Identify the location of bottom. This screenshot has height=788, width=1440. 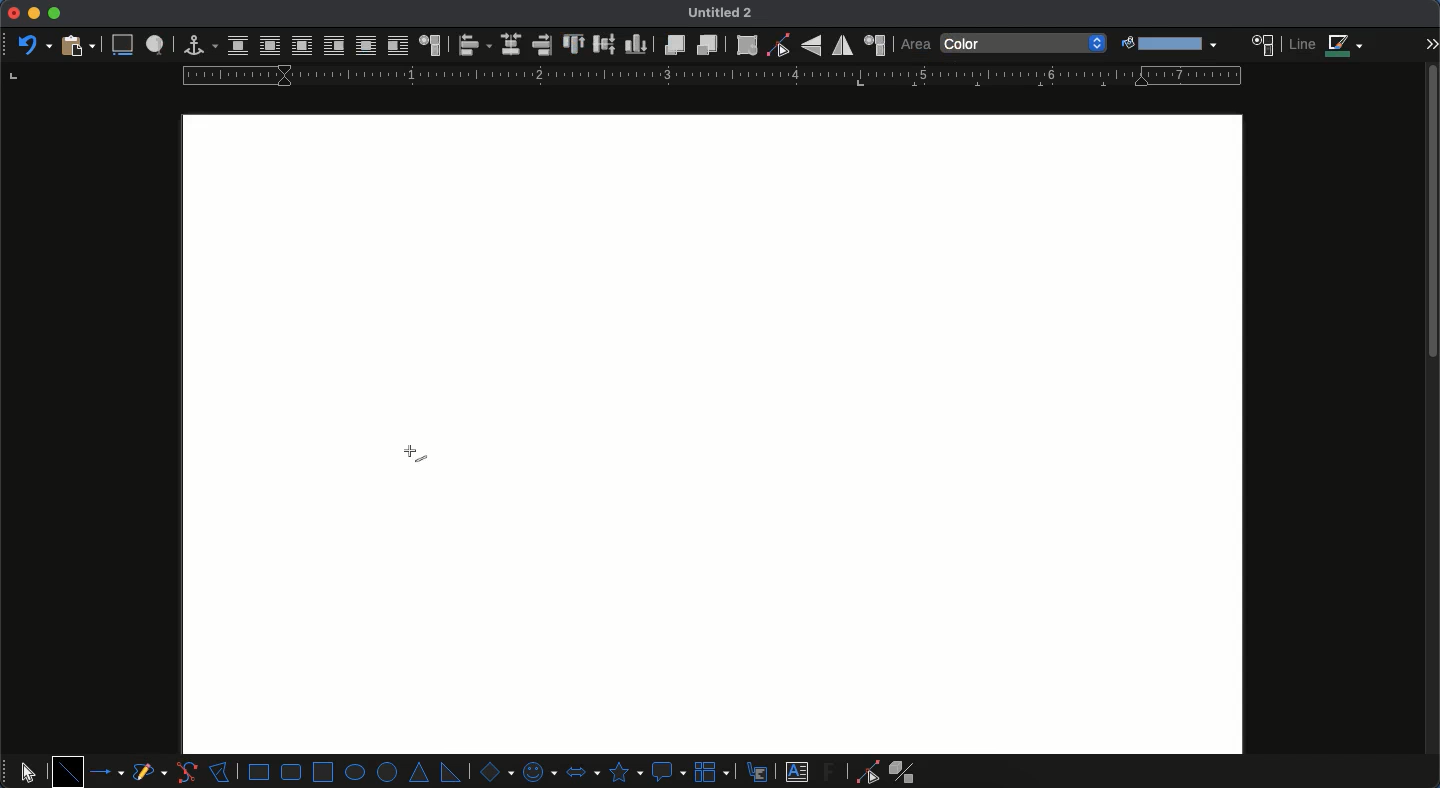
(637, 44).